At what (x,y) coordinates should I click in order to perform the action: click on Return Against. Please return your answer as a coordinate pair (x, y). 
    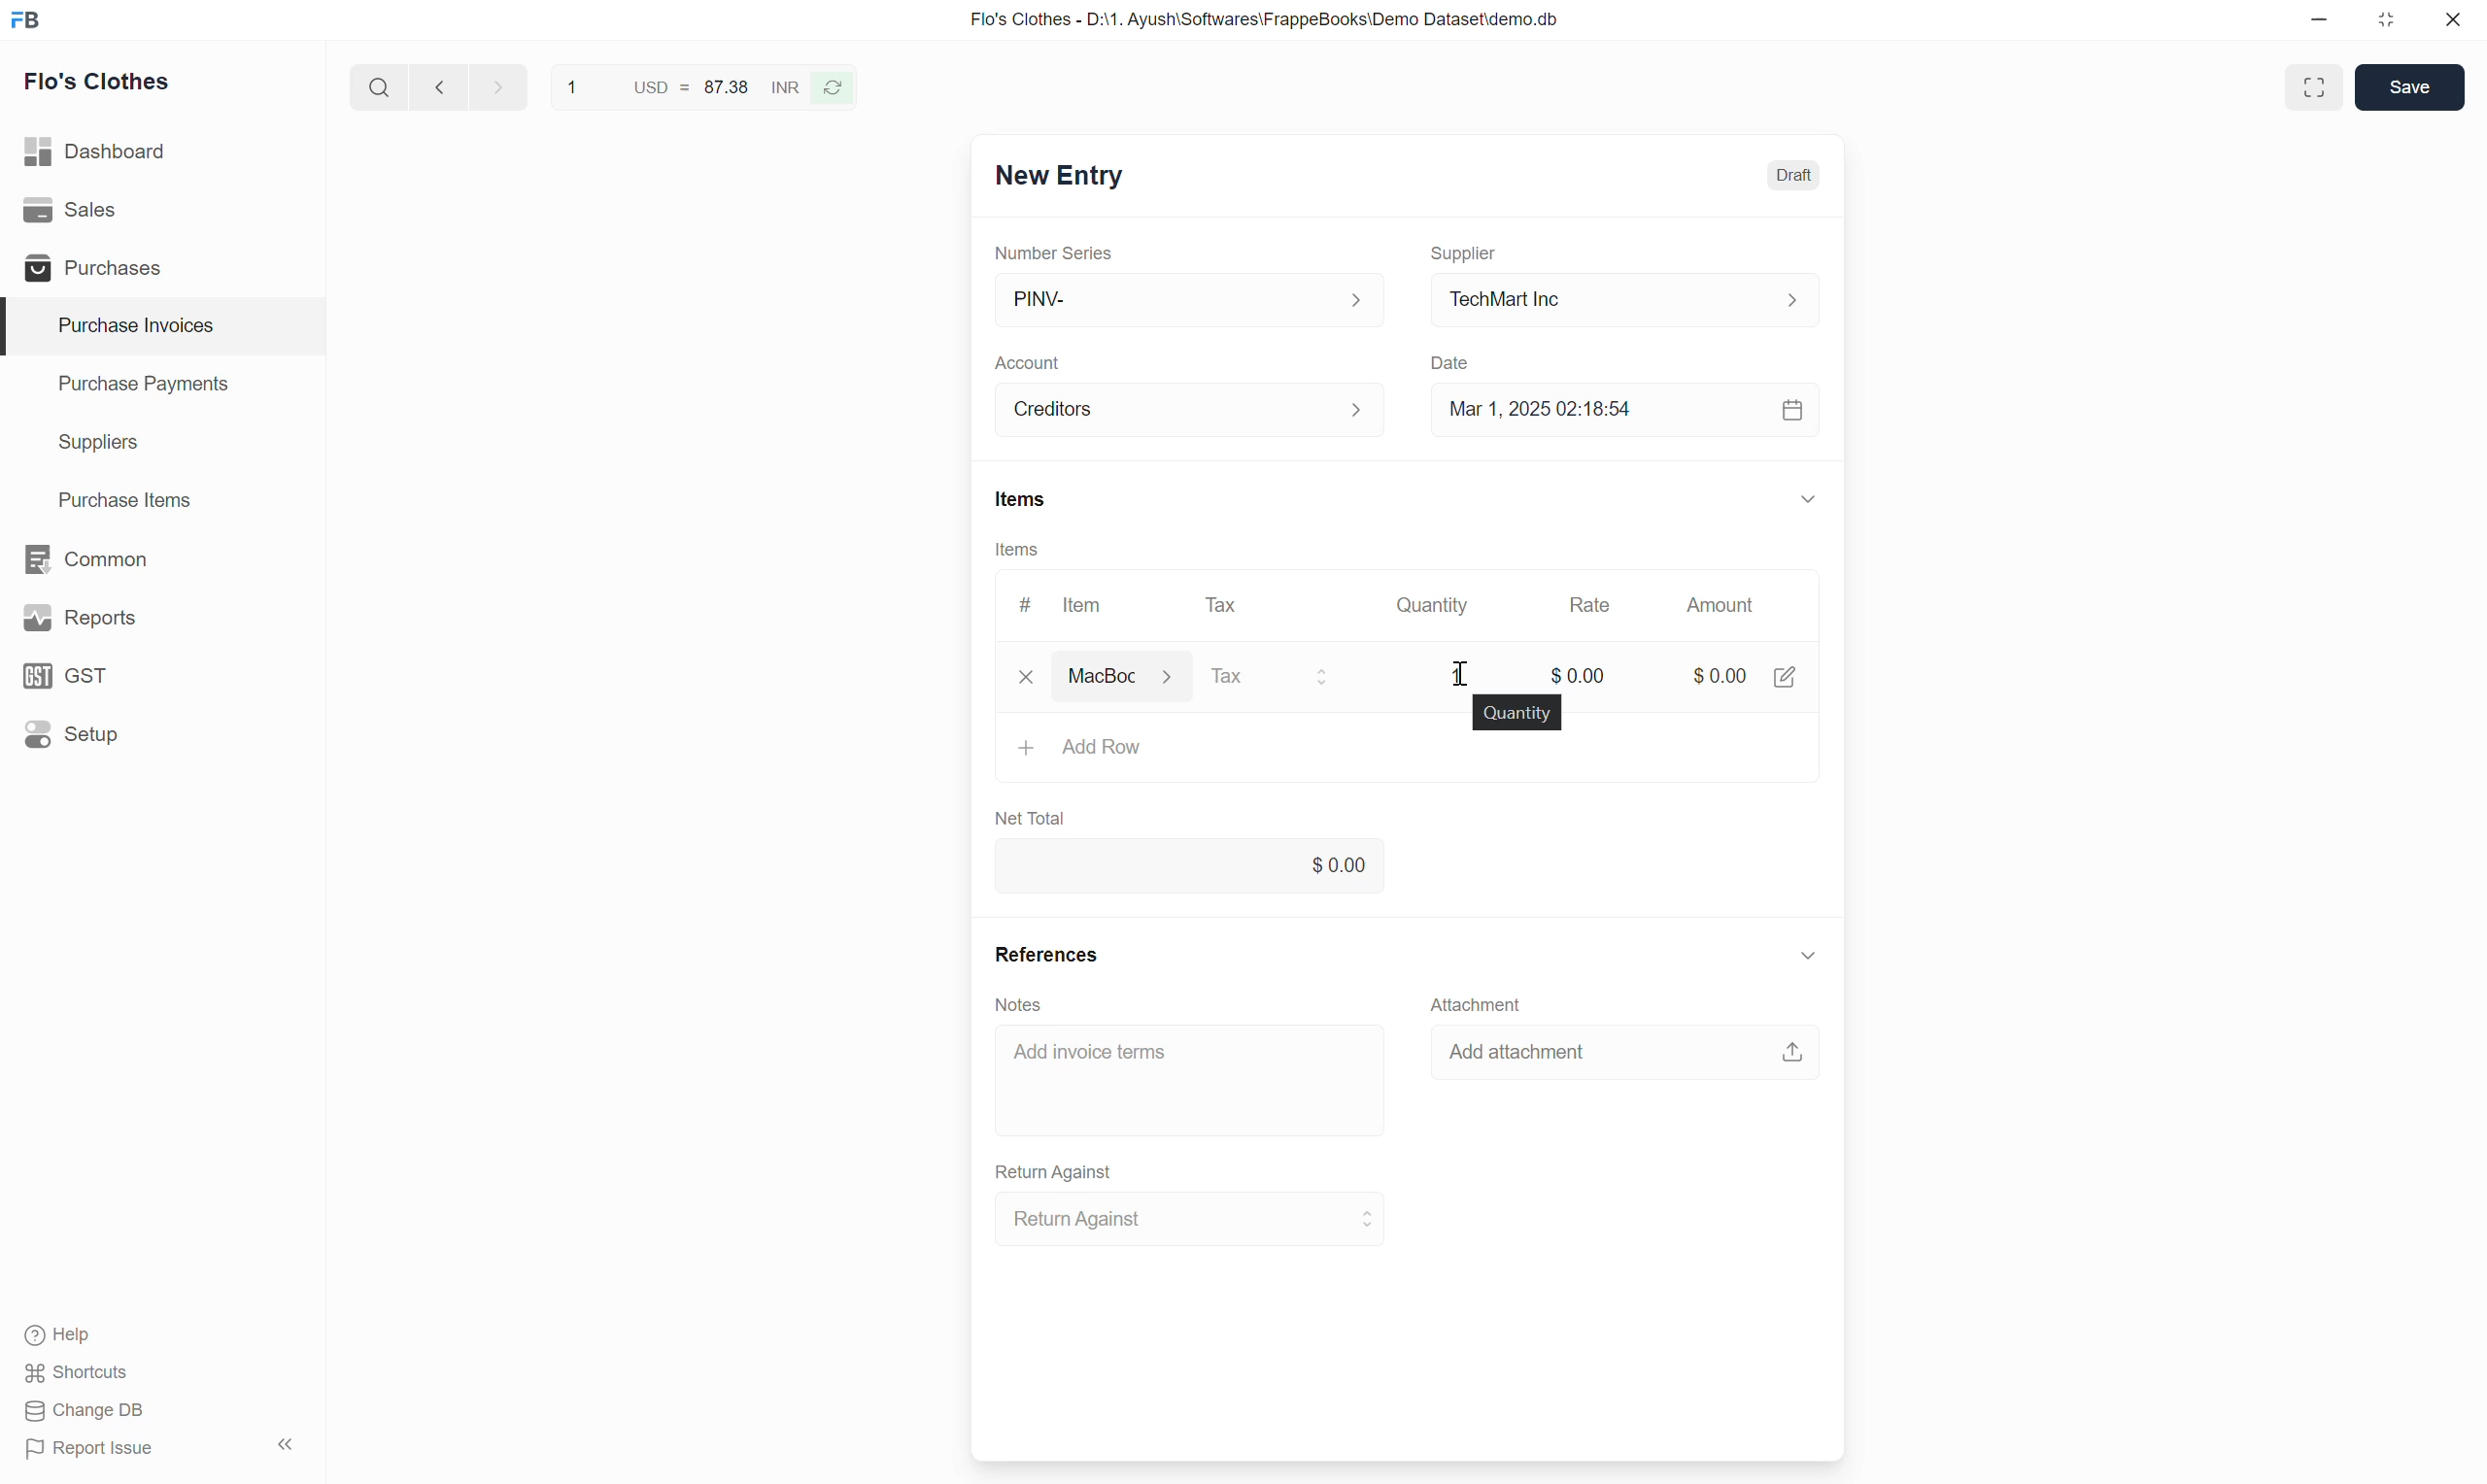
    Looking at the image, I should click on (1192, 1219).